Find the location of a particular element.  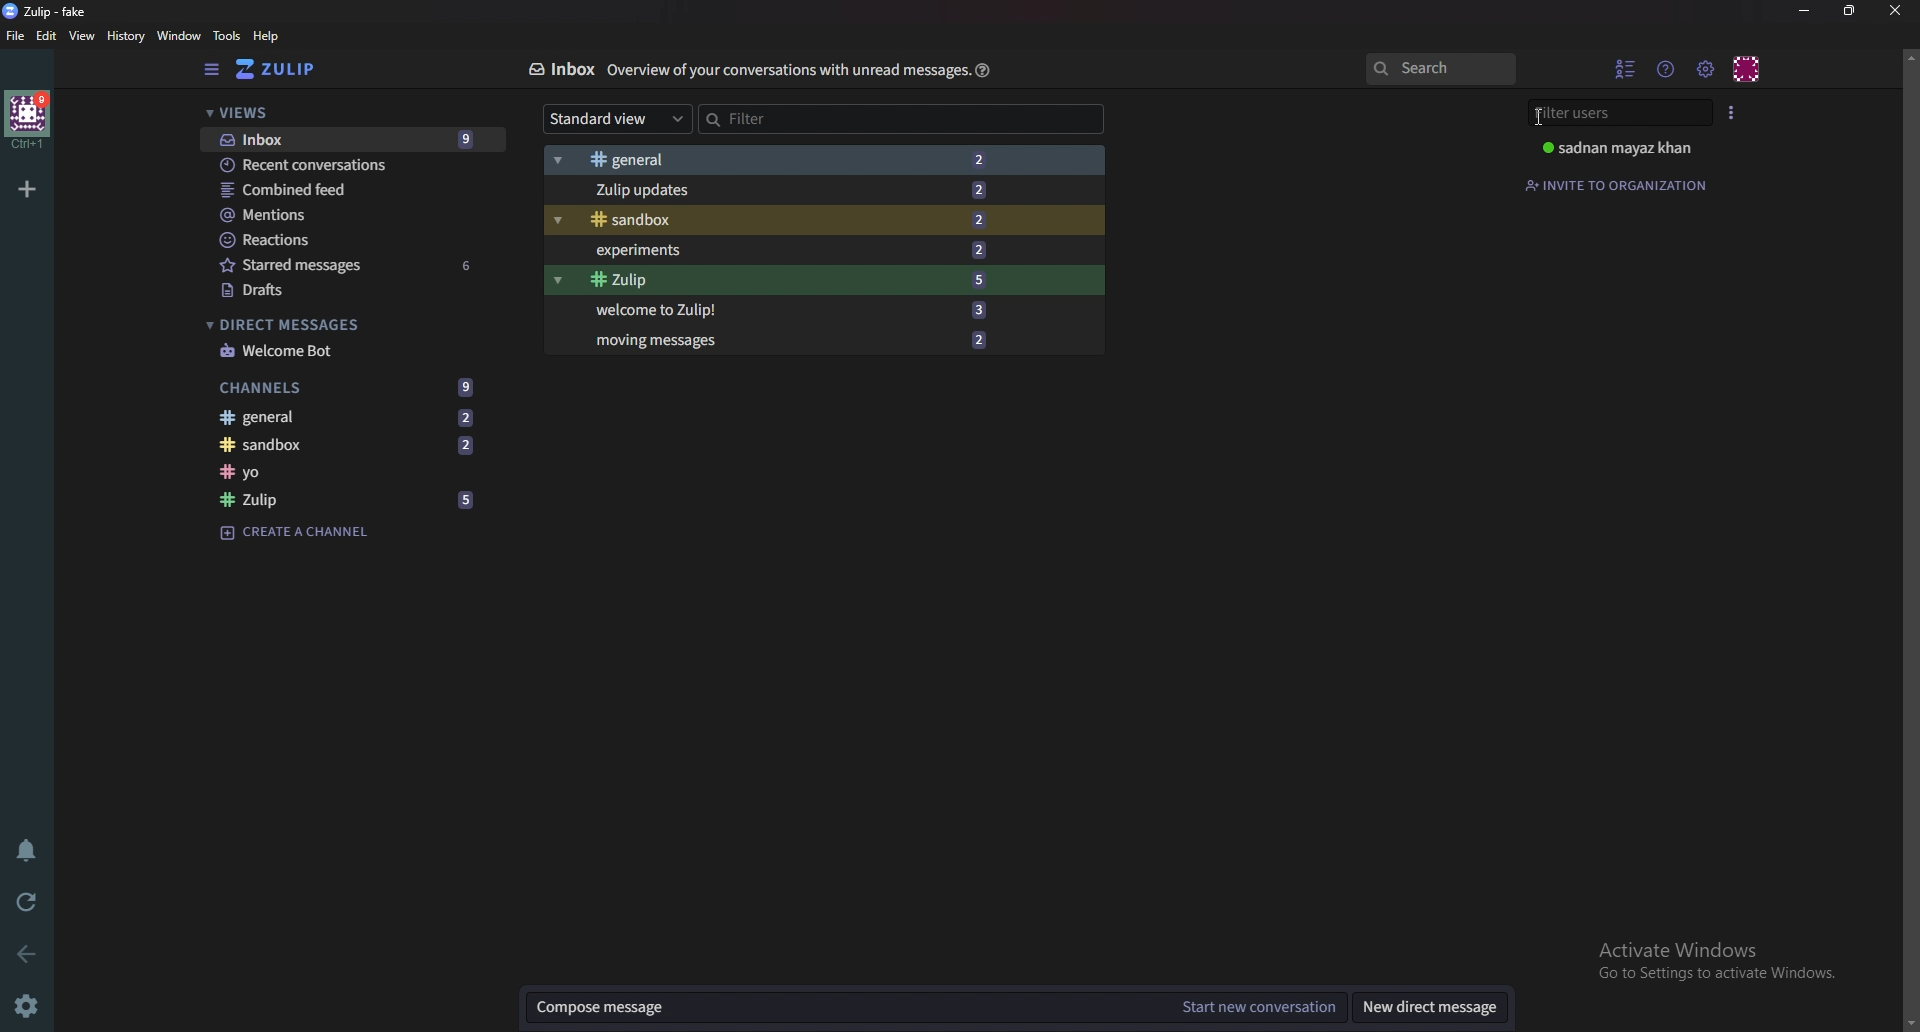

help is located at coordinates (265, 37).